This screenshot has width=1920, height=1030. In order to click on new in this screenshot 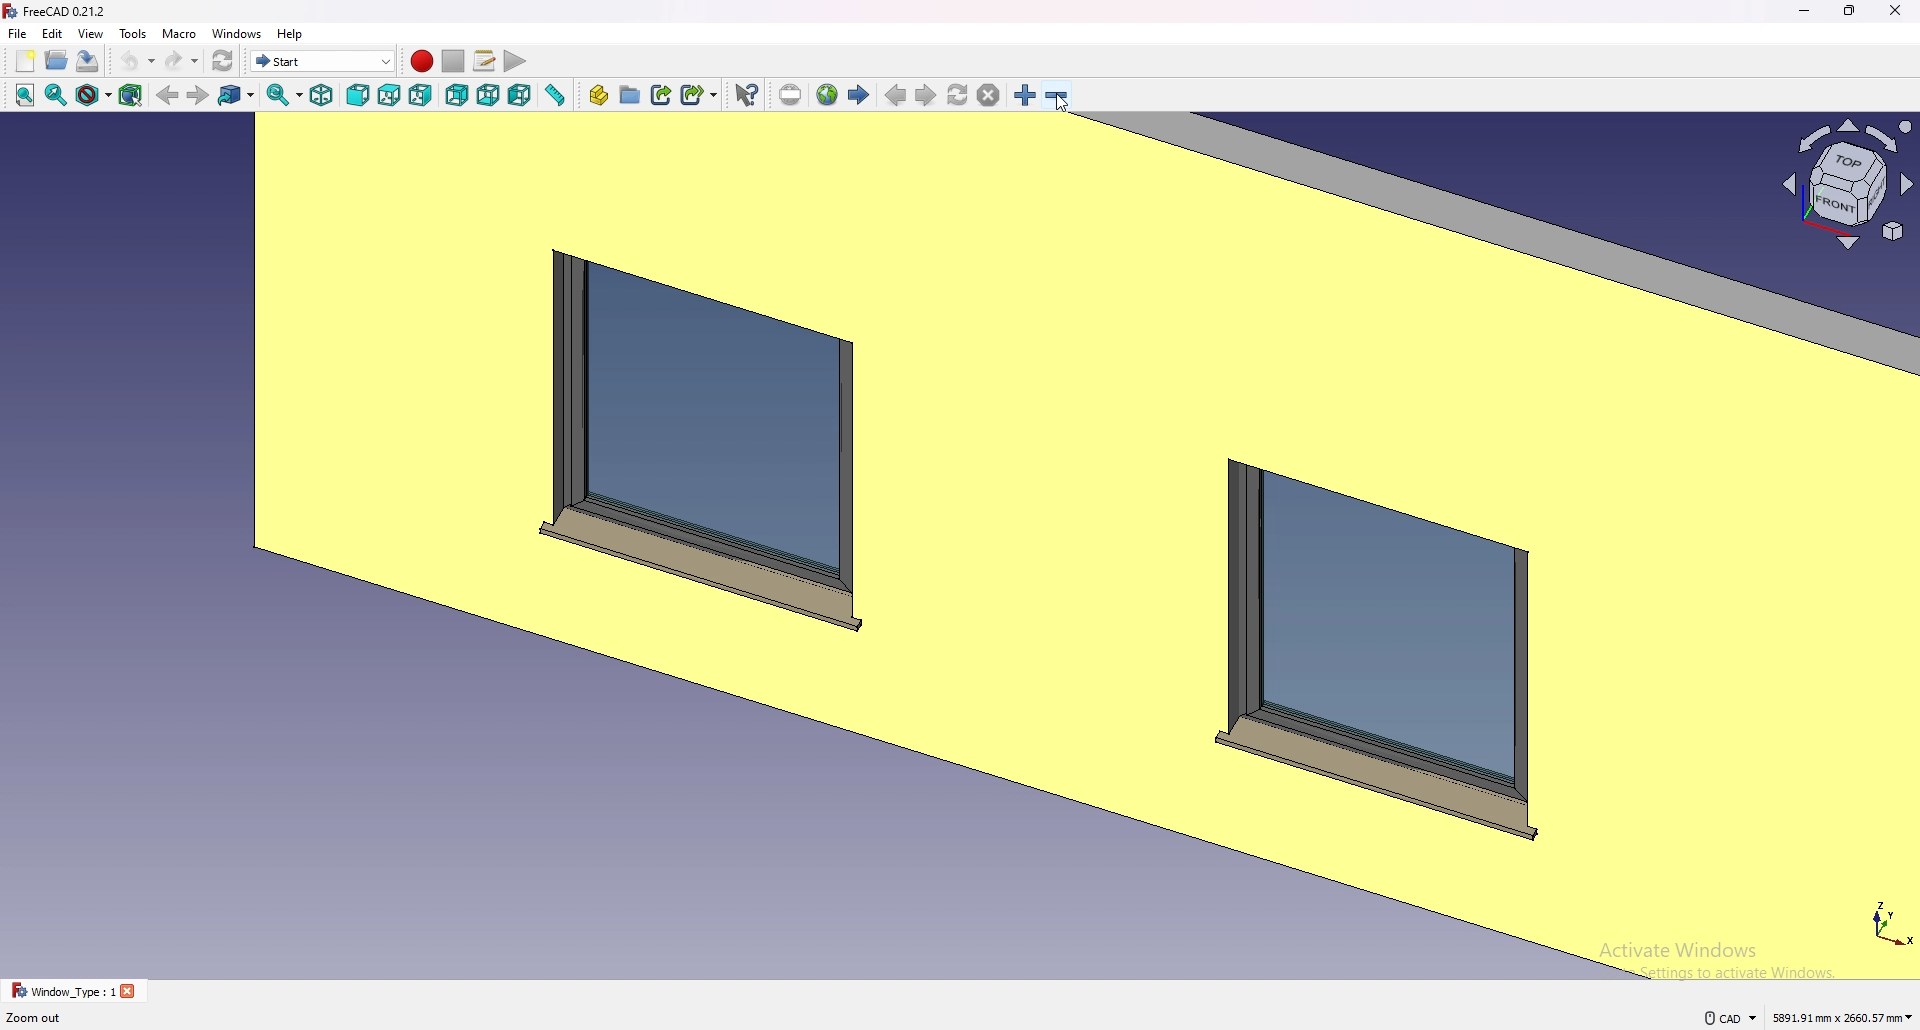, I will do `click(25, 61)`.